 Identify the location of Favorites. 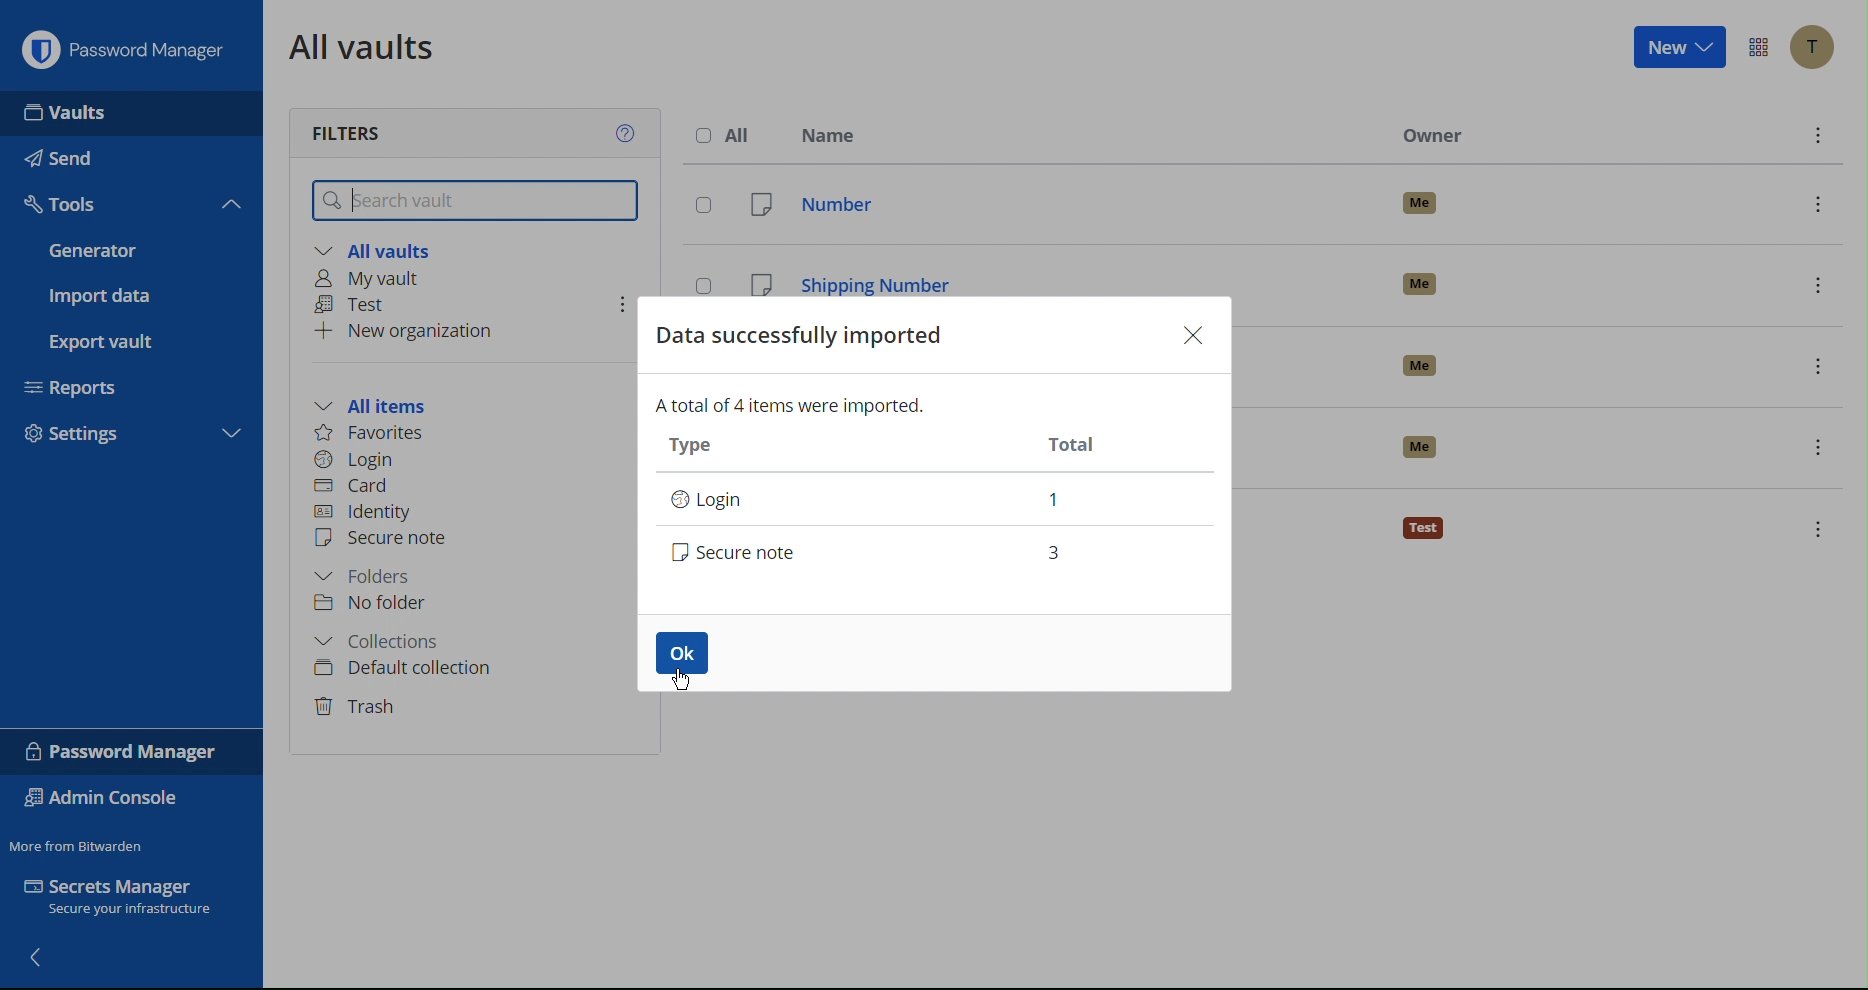
(374, 433).